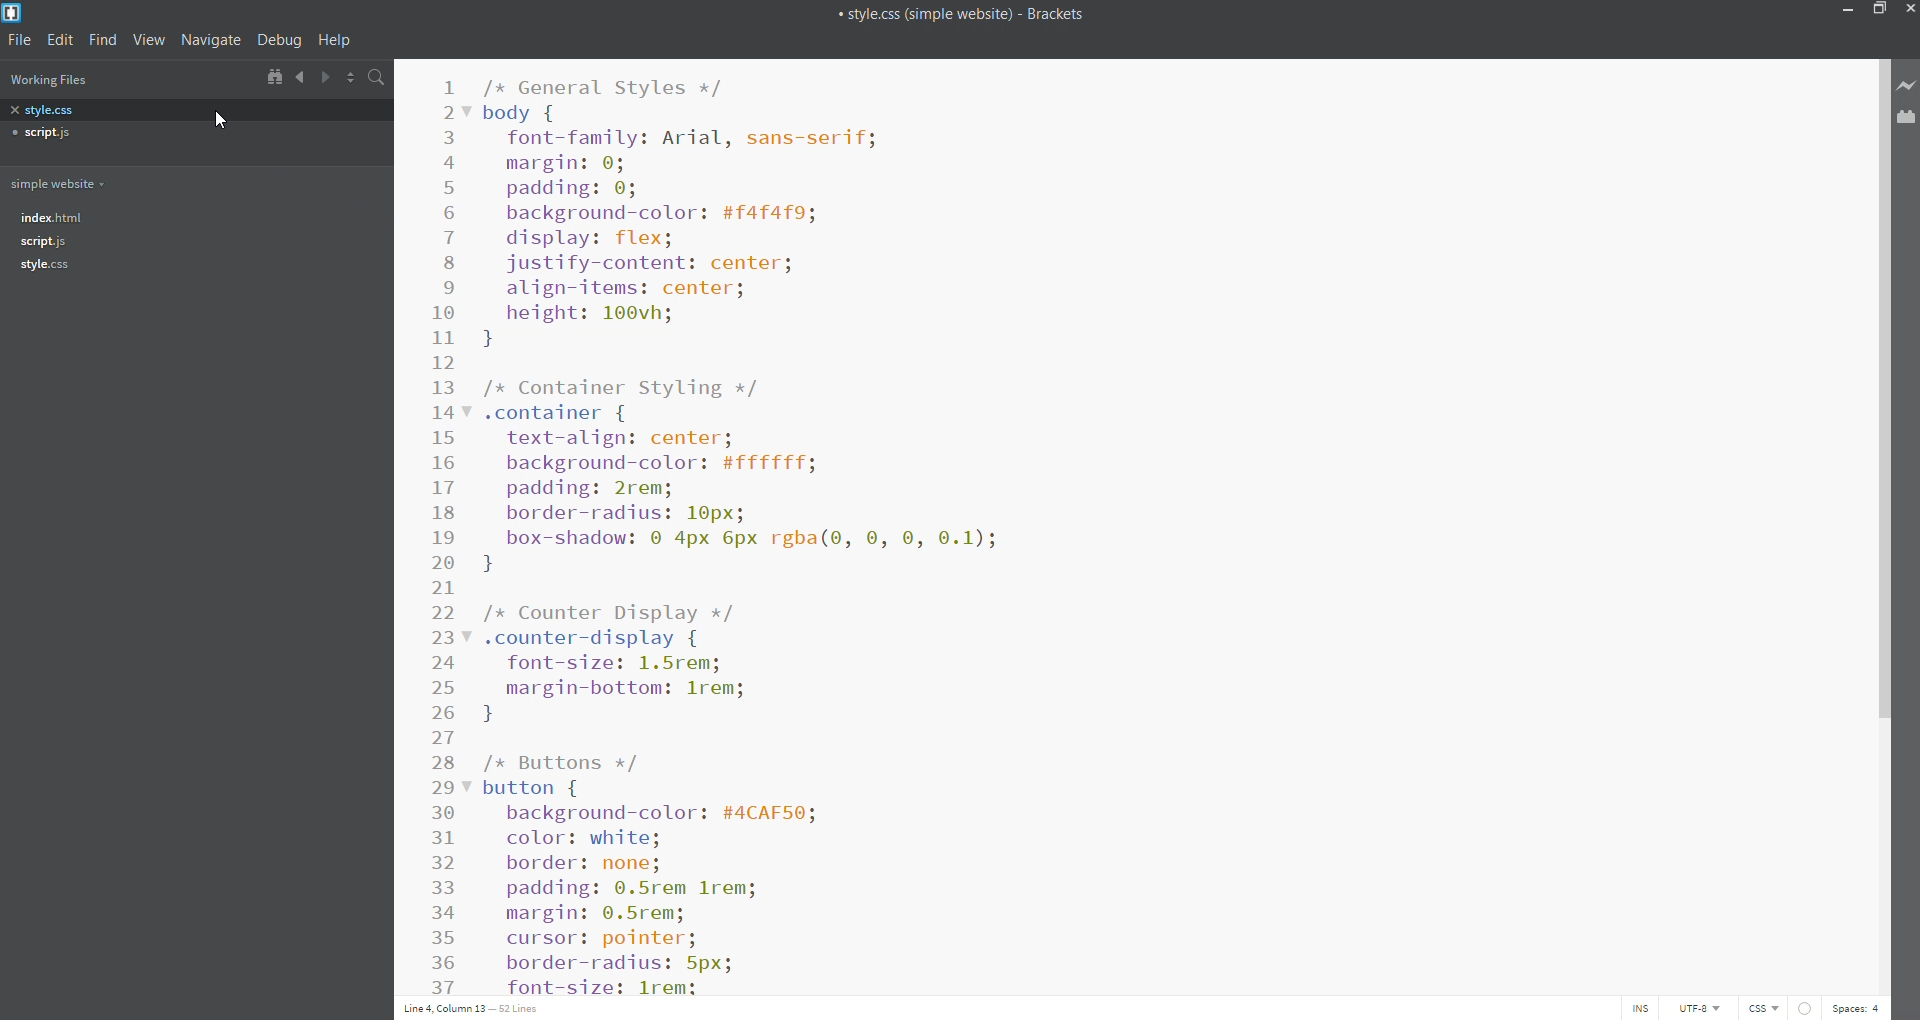 The image size is (1920, 1020). Describe the element at coordinates (1811, 1007) in the screenshot. I see `errors` at that location.